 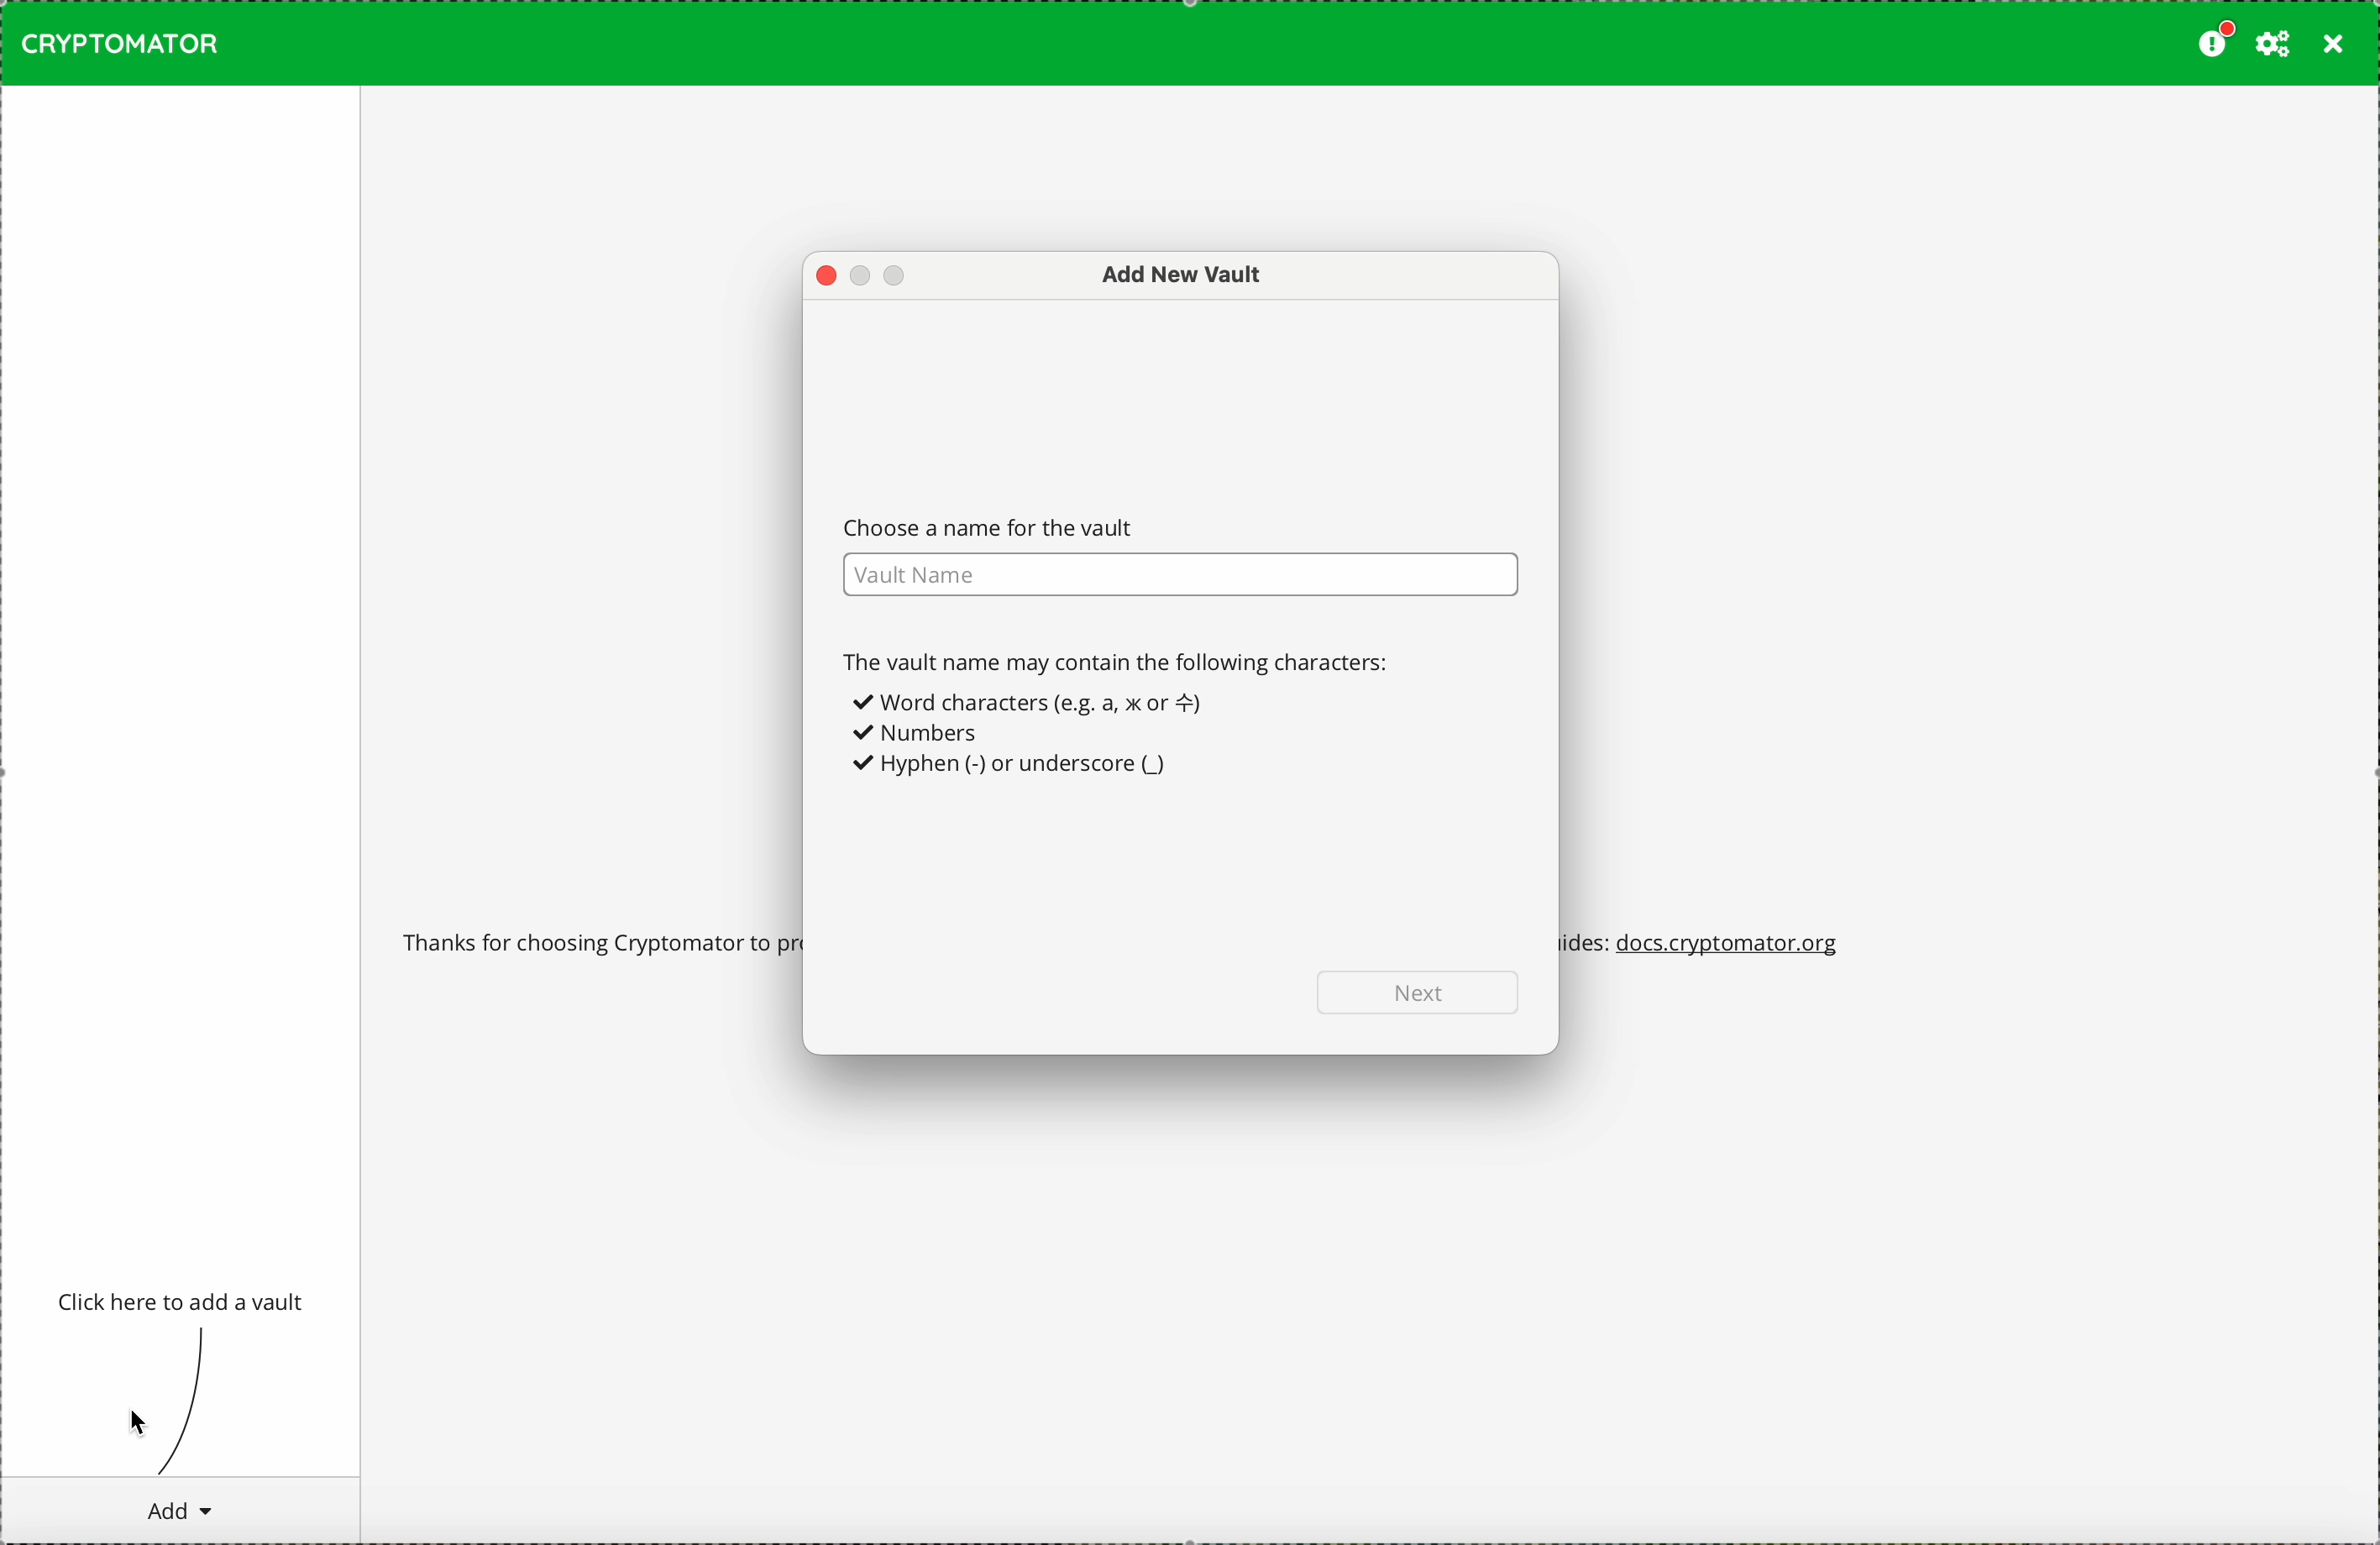 I want to click on Numbers, so click(x=918, y=735).